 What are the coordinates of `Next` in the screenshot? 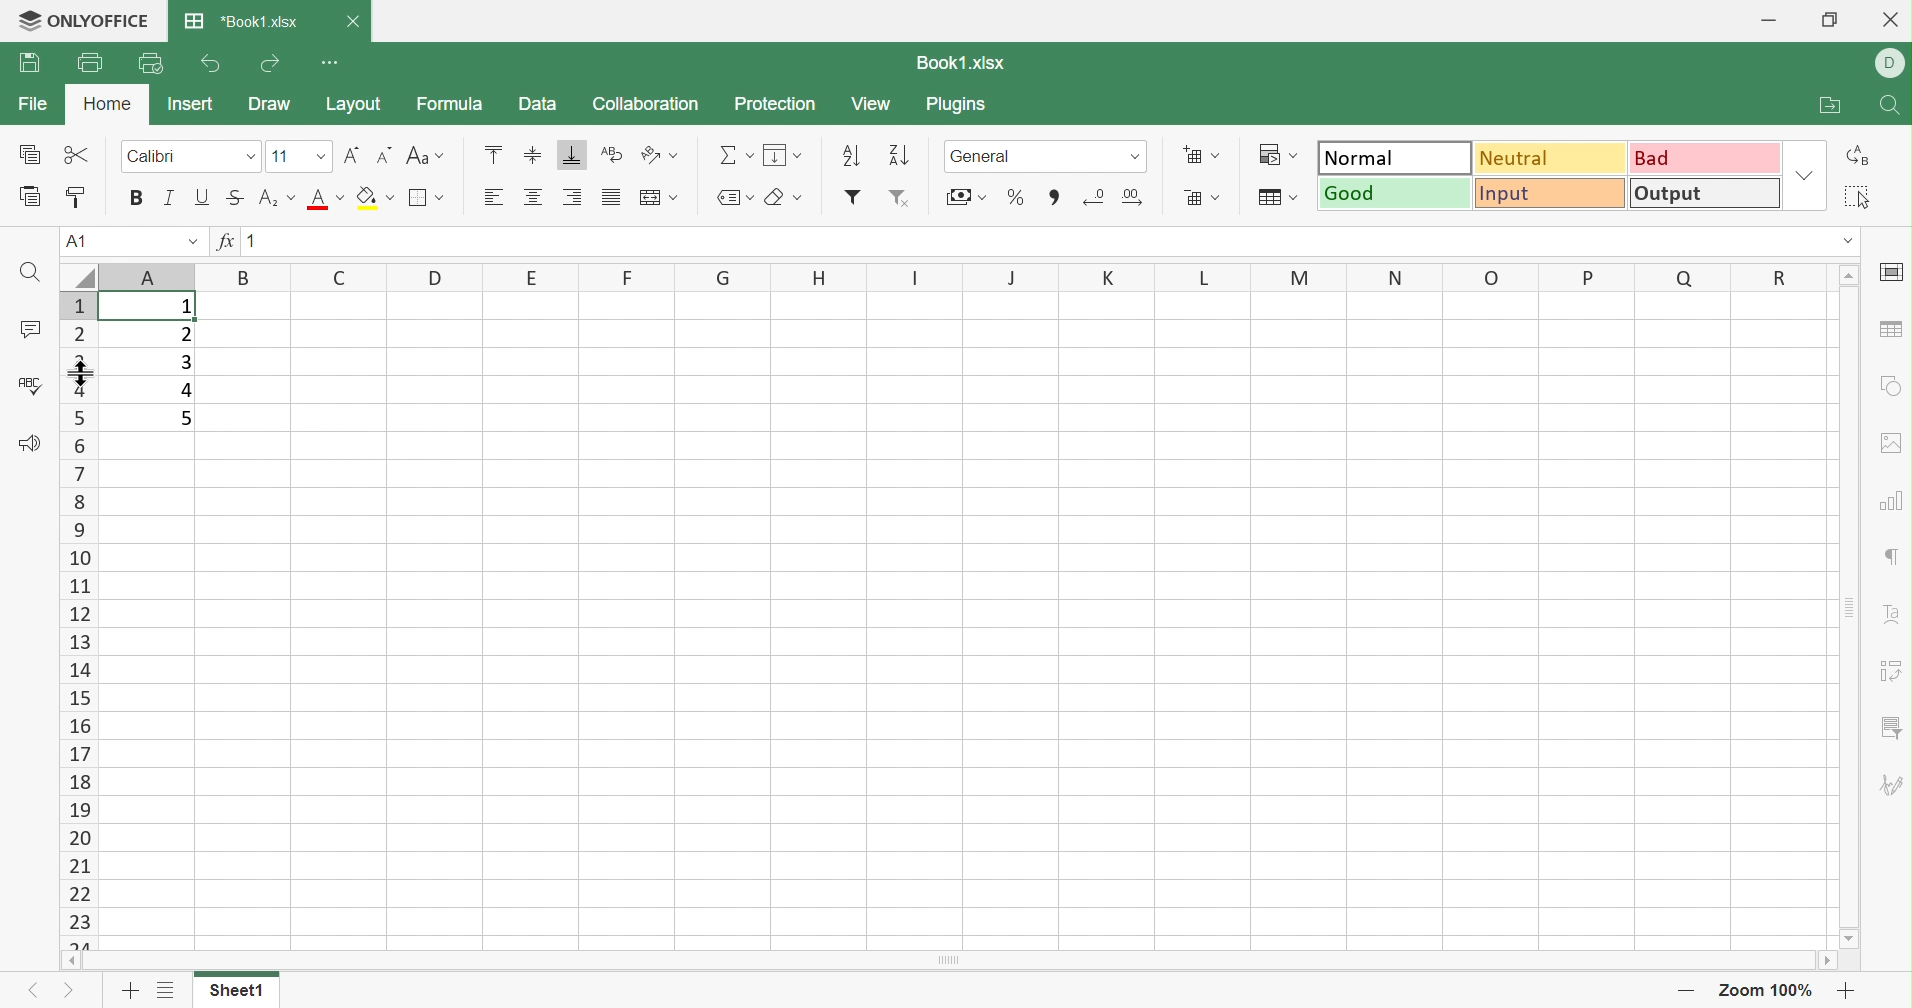 It's located at (66, 991).